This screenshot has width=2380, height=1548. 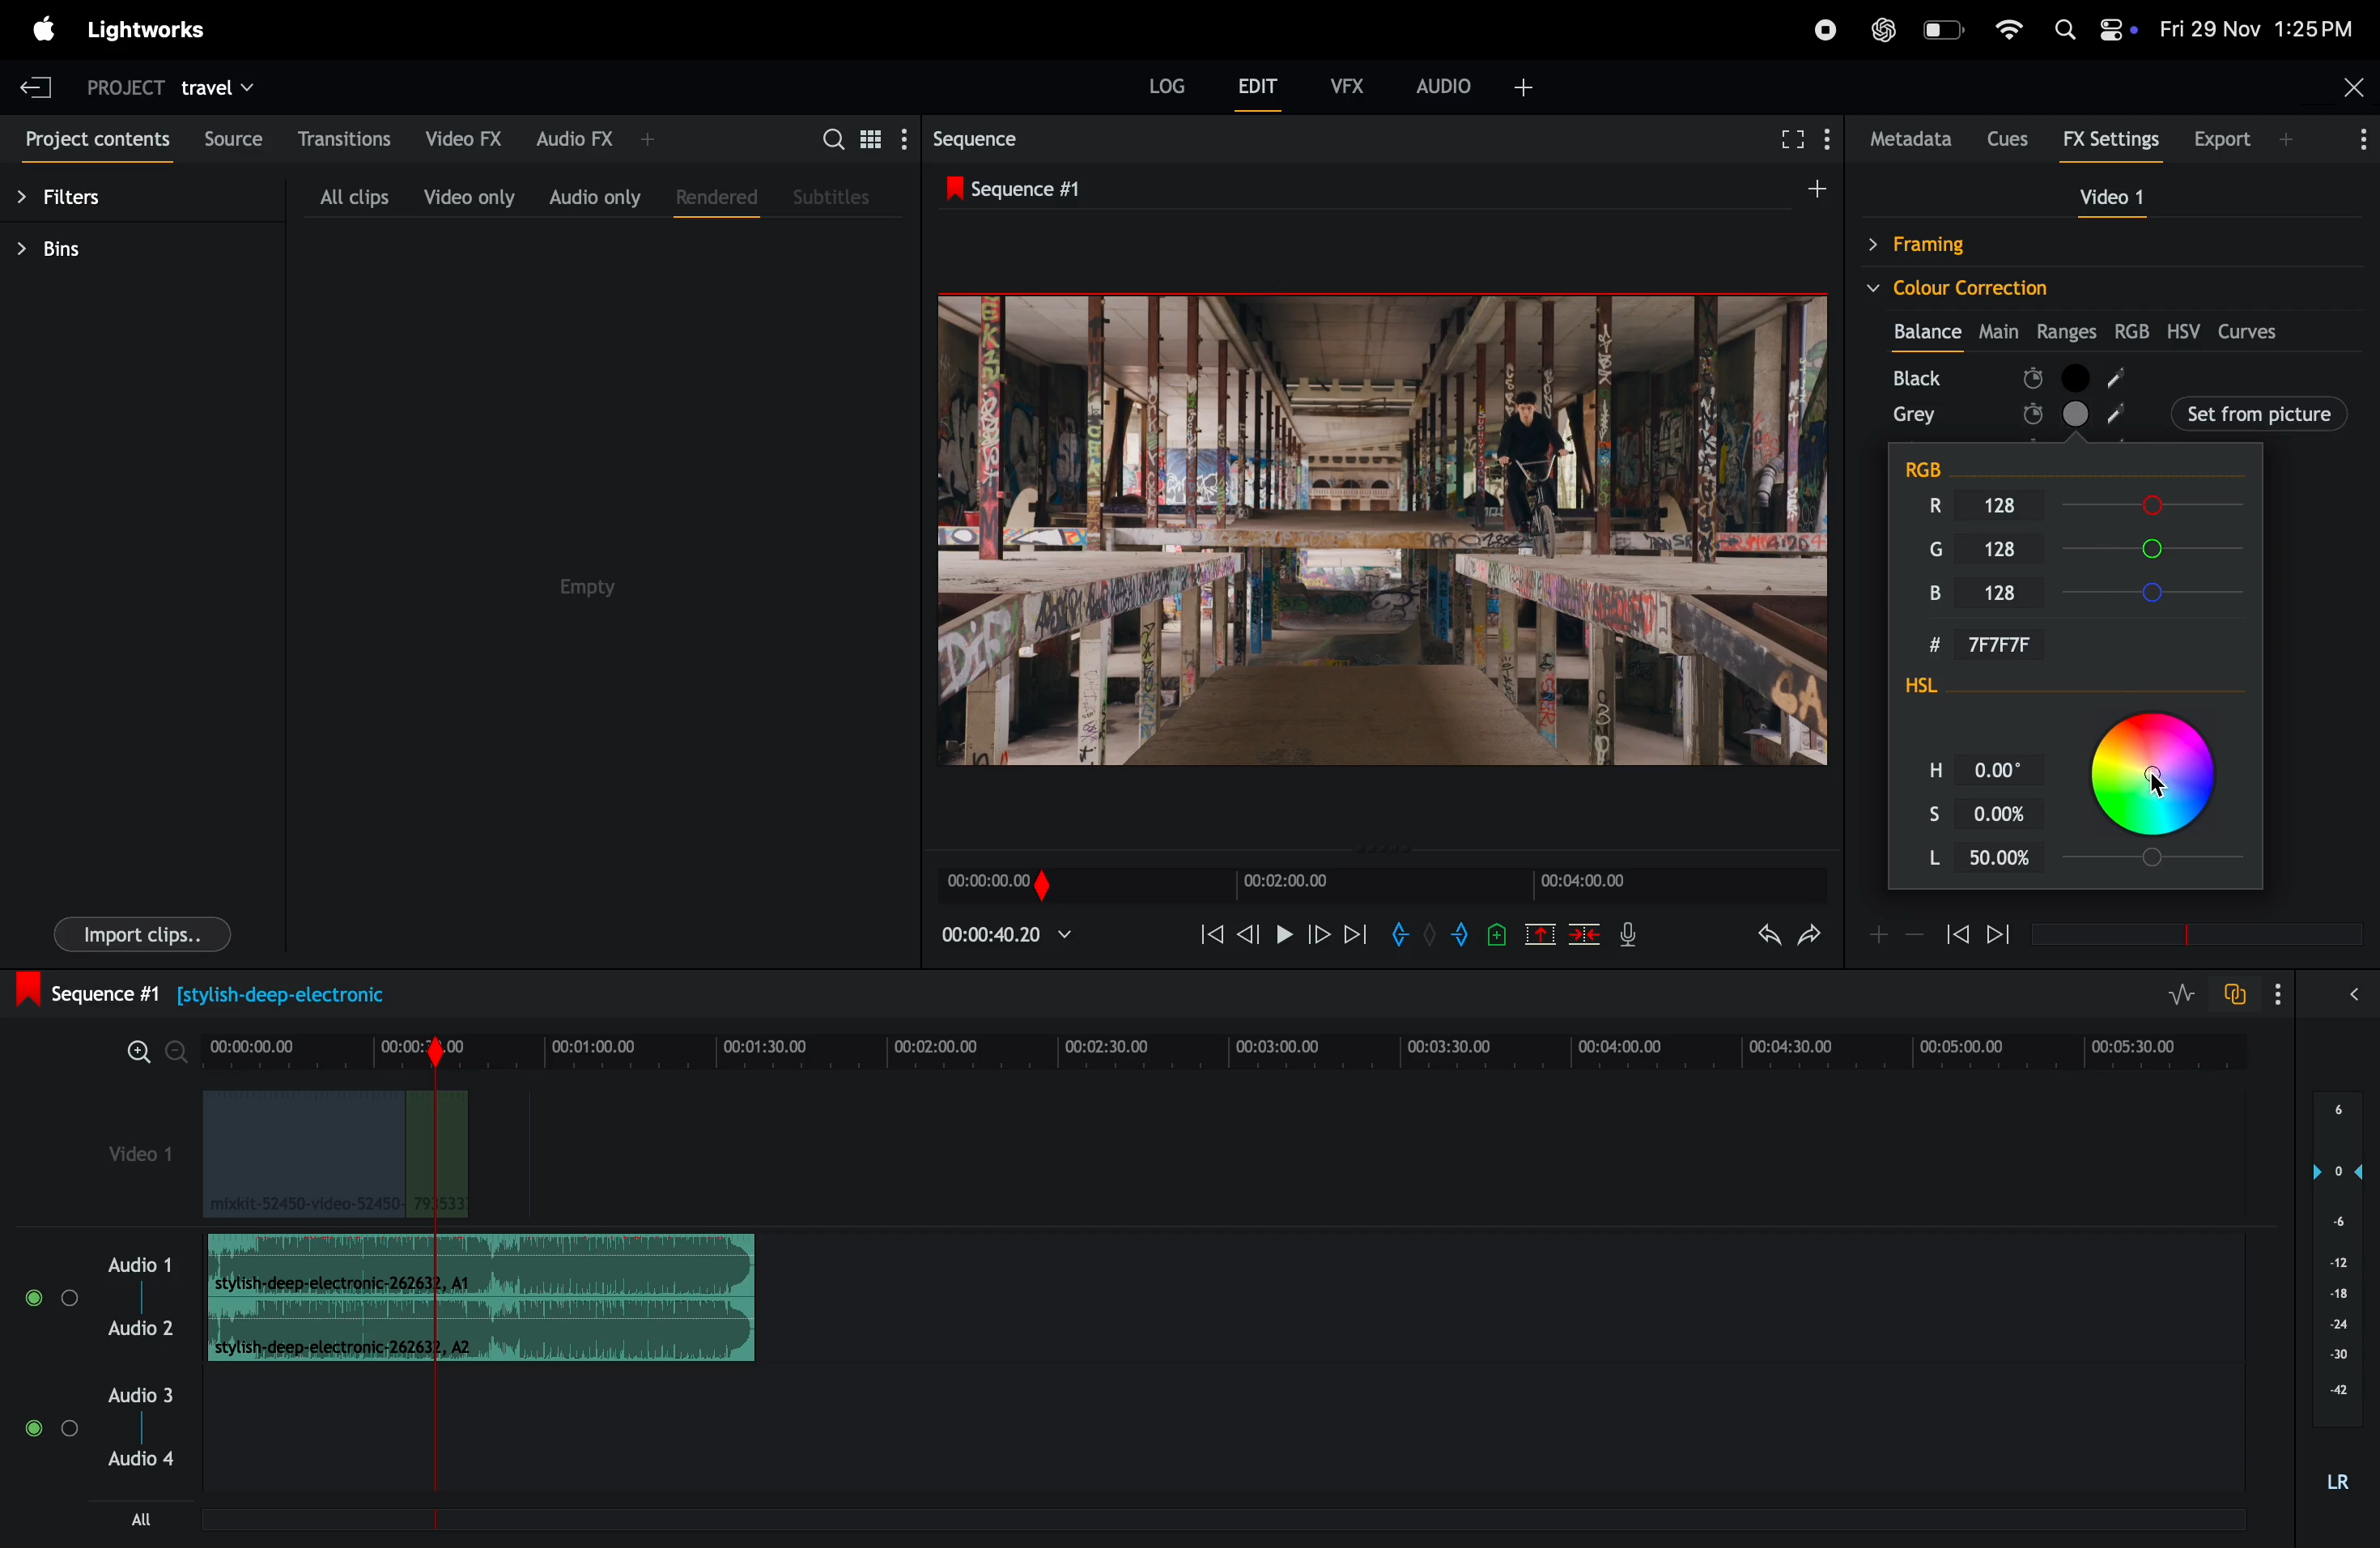 What do you see at coordinates (1832, 135) in the screenshot?
I see `show menu` at bounding box center [1832, 135].